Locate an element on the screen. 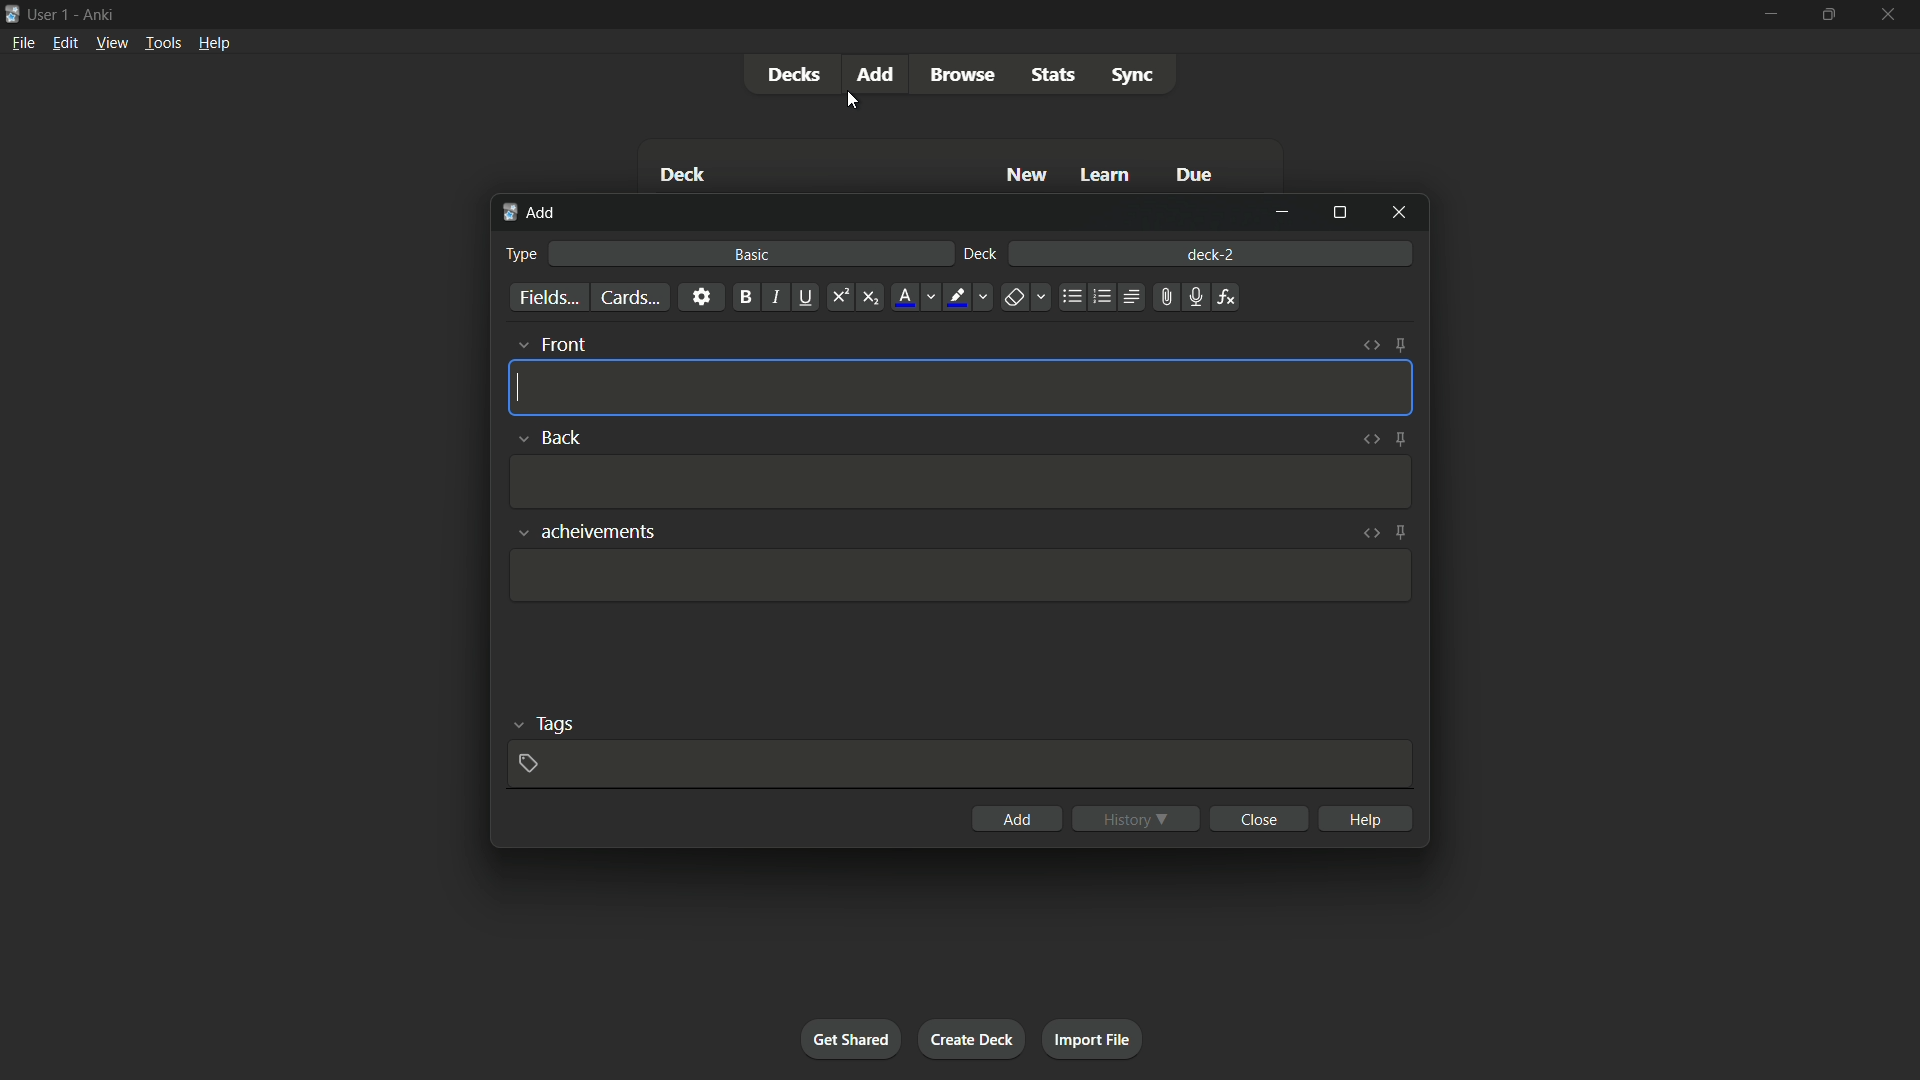 The image size is (1920, 1080). remove formatting is located at coordinates (1026, 294).